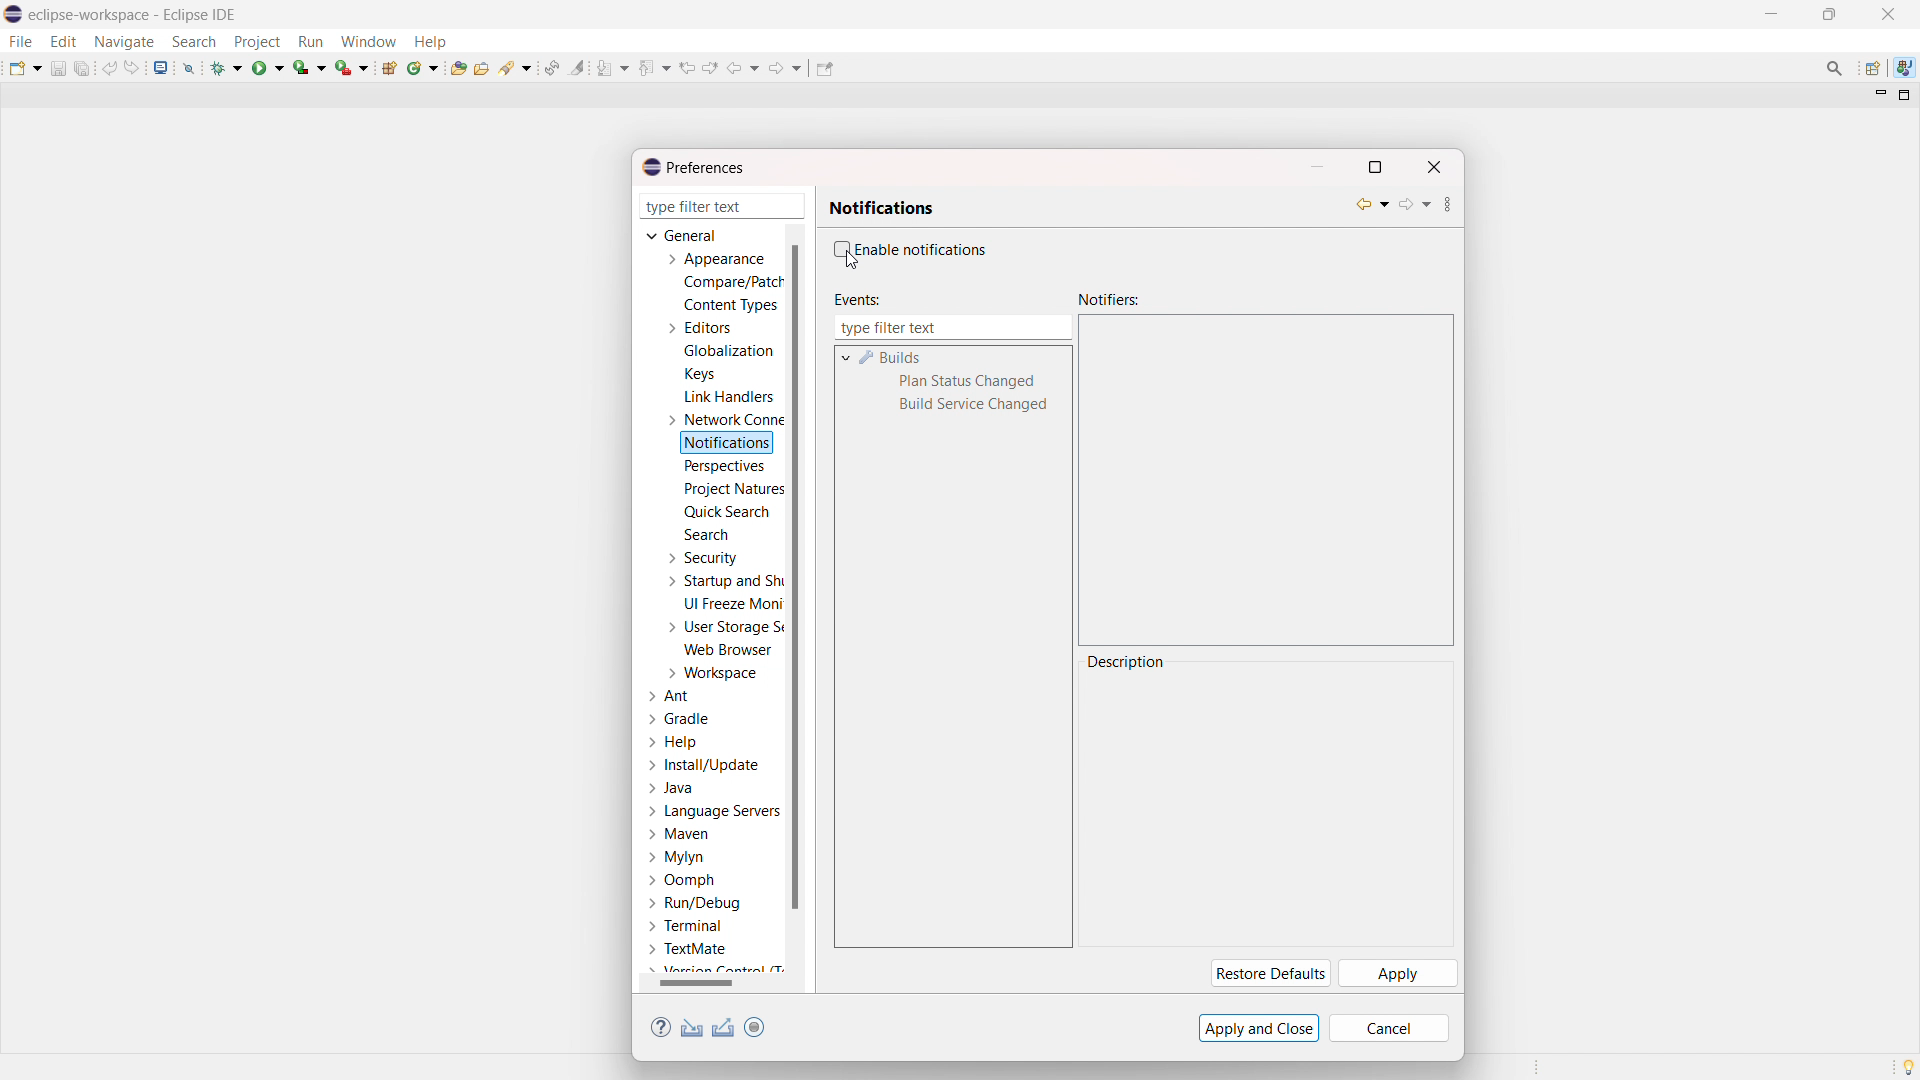 Image resolution: width=1920 pixels, height=1080 pixels. Describe the element at coordinates (730, 350) in the screenshot. I see `globalization` at that location.